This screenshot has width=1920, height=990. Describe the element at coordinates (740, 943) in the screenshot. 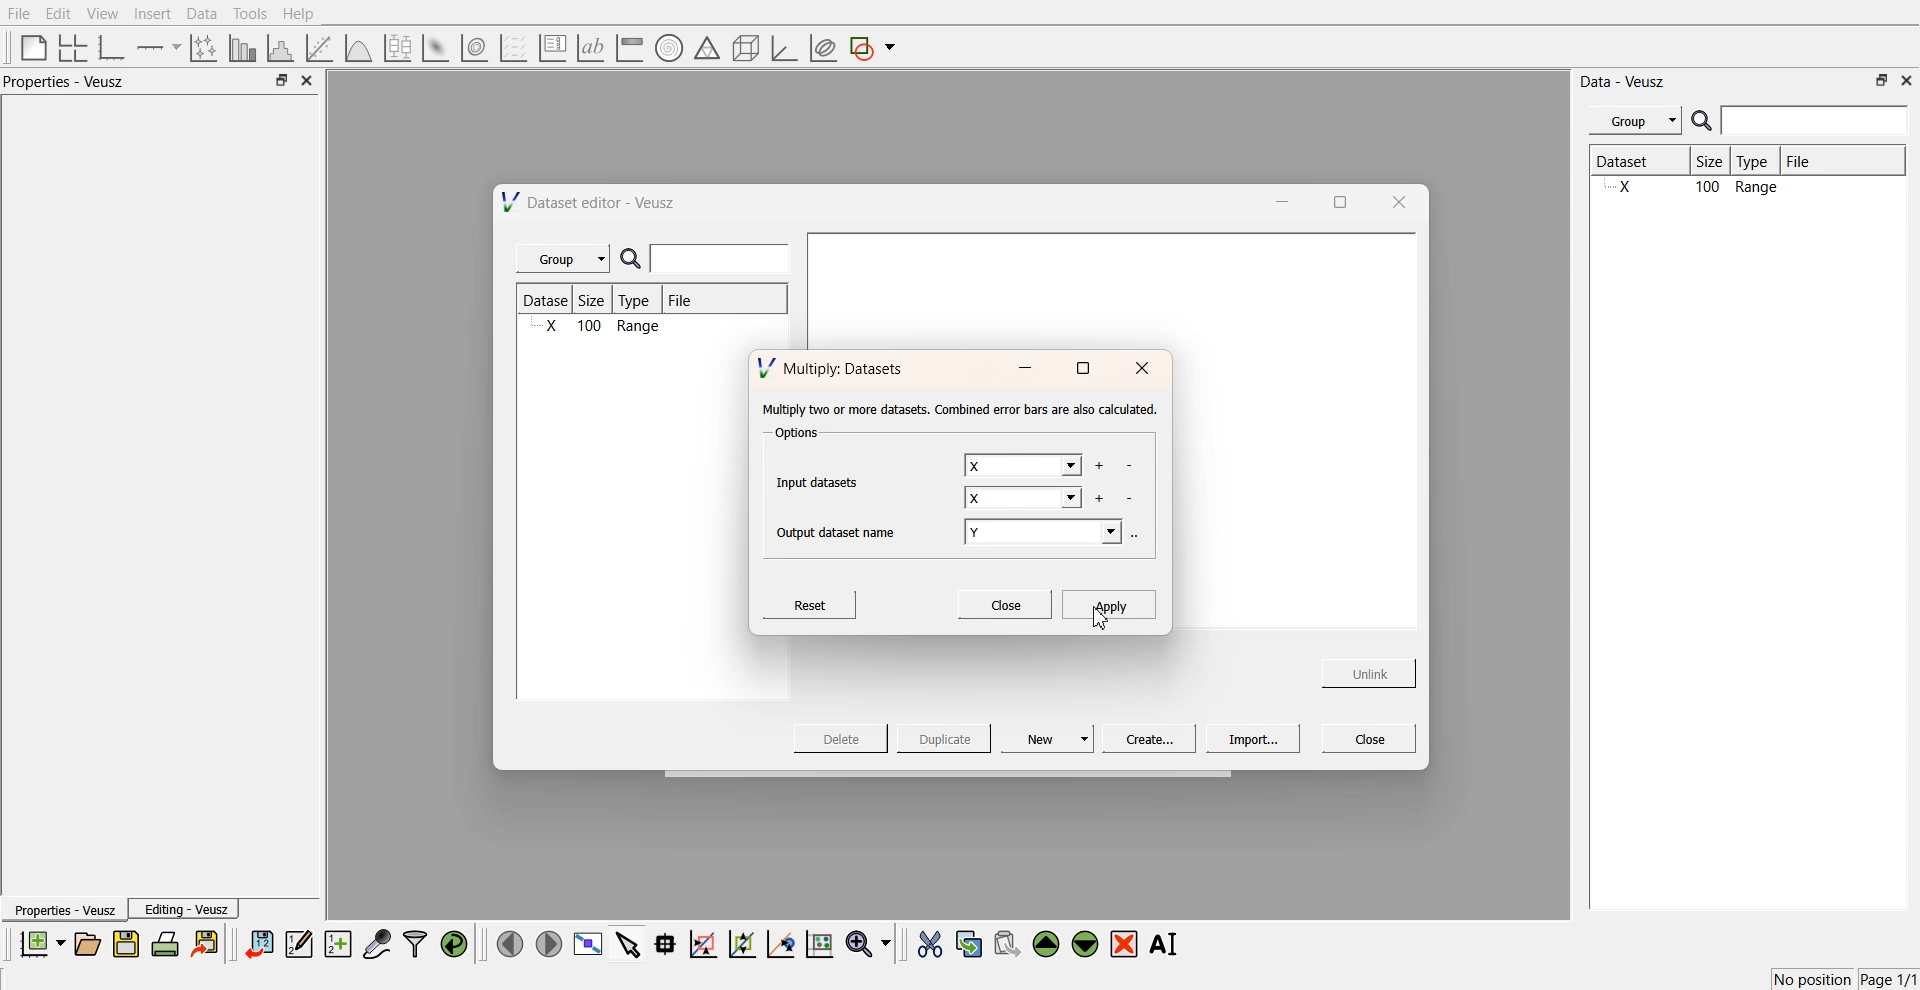

I see `zoom out the graph axes` at that location.